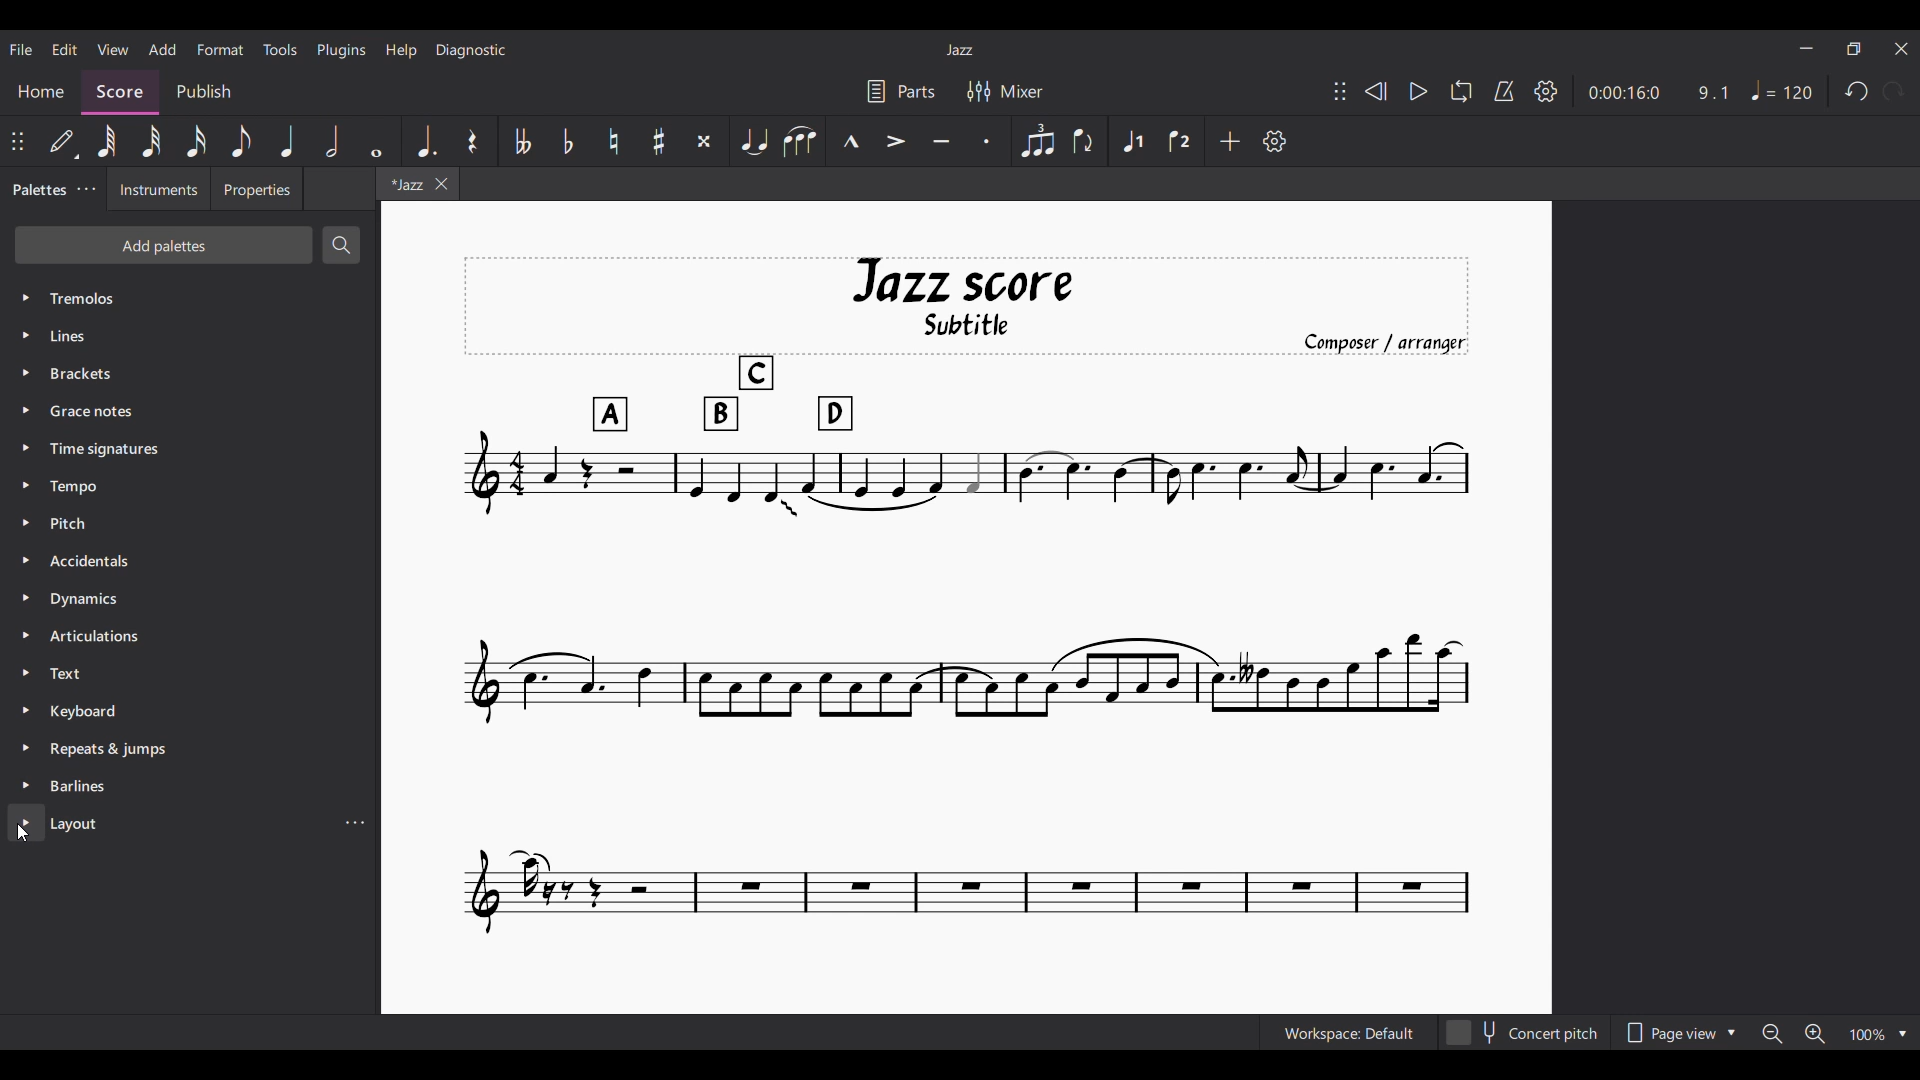  I want to click on Staccato, so click(987, 141).